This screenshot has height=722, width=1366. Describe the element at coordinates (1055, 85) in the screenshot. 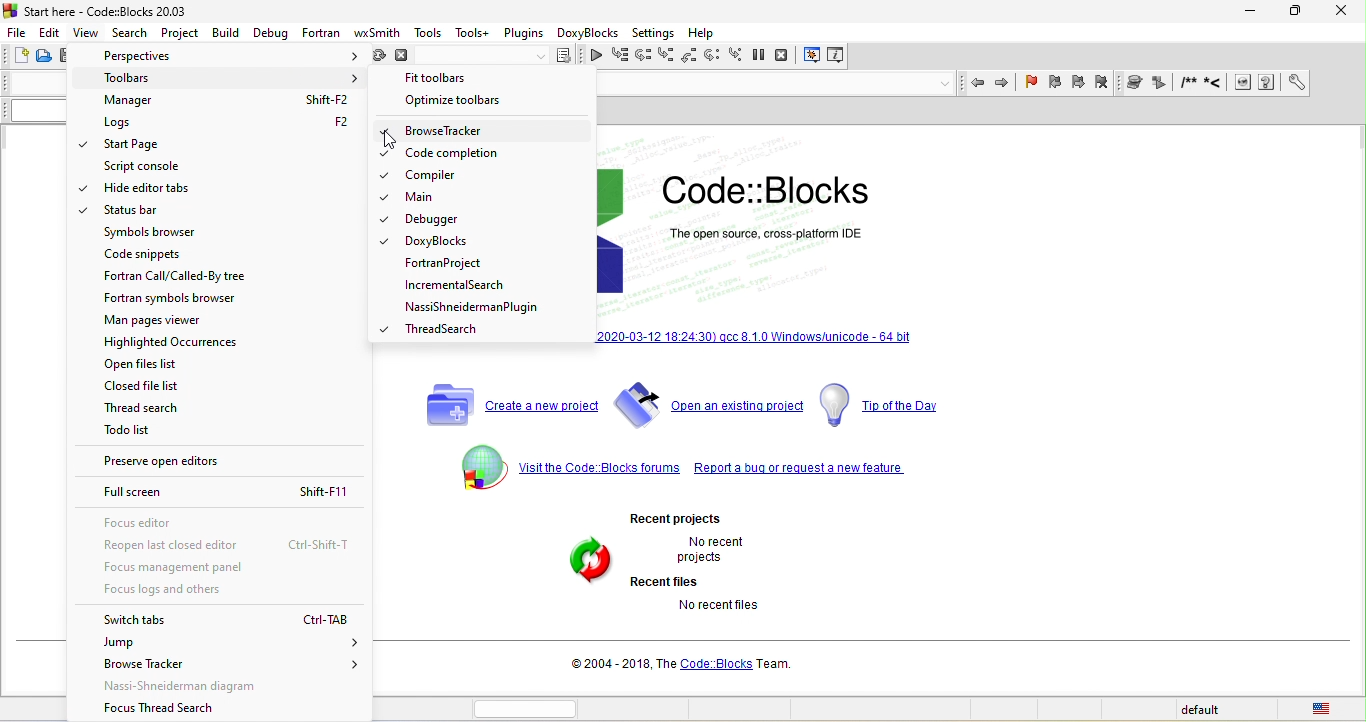

I see `prev bookmark` at that location.